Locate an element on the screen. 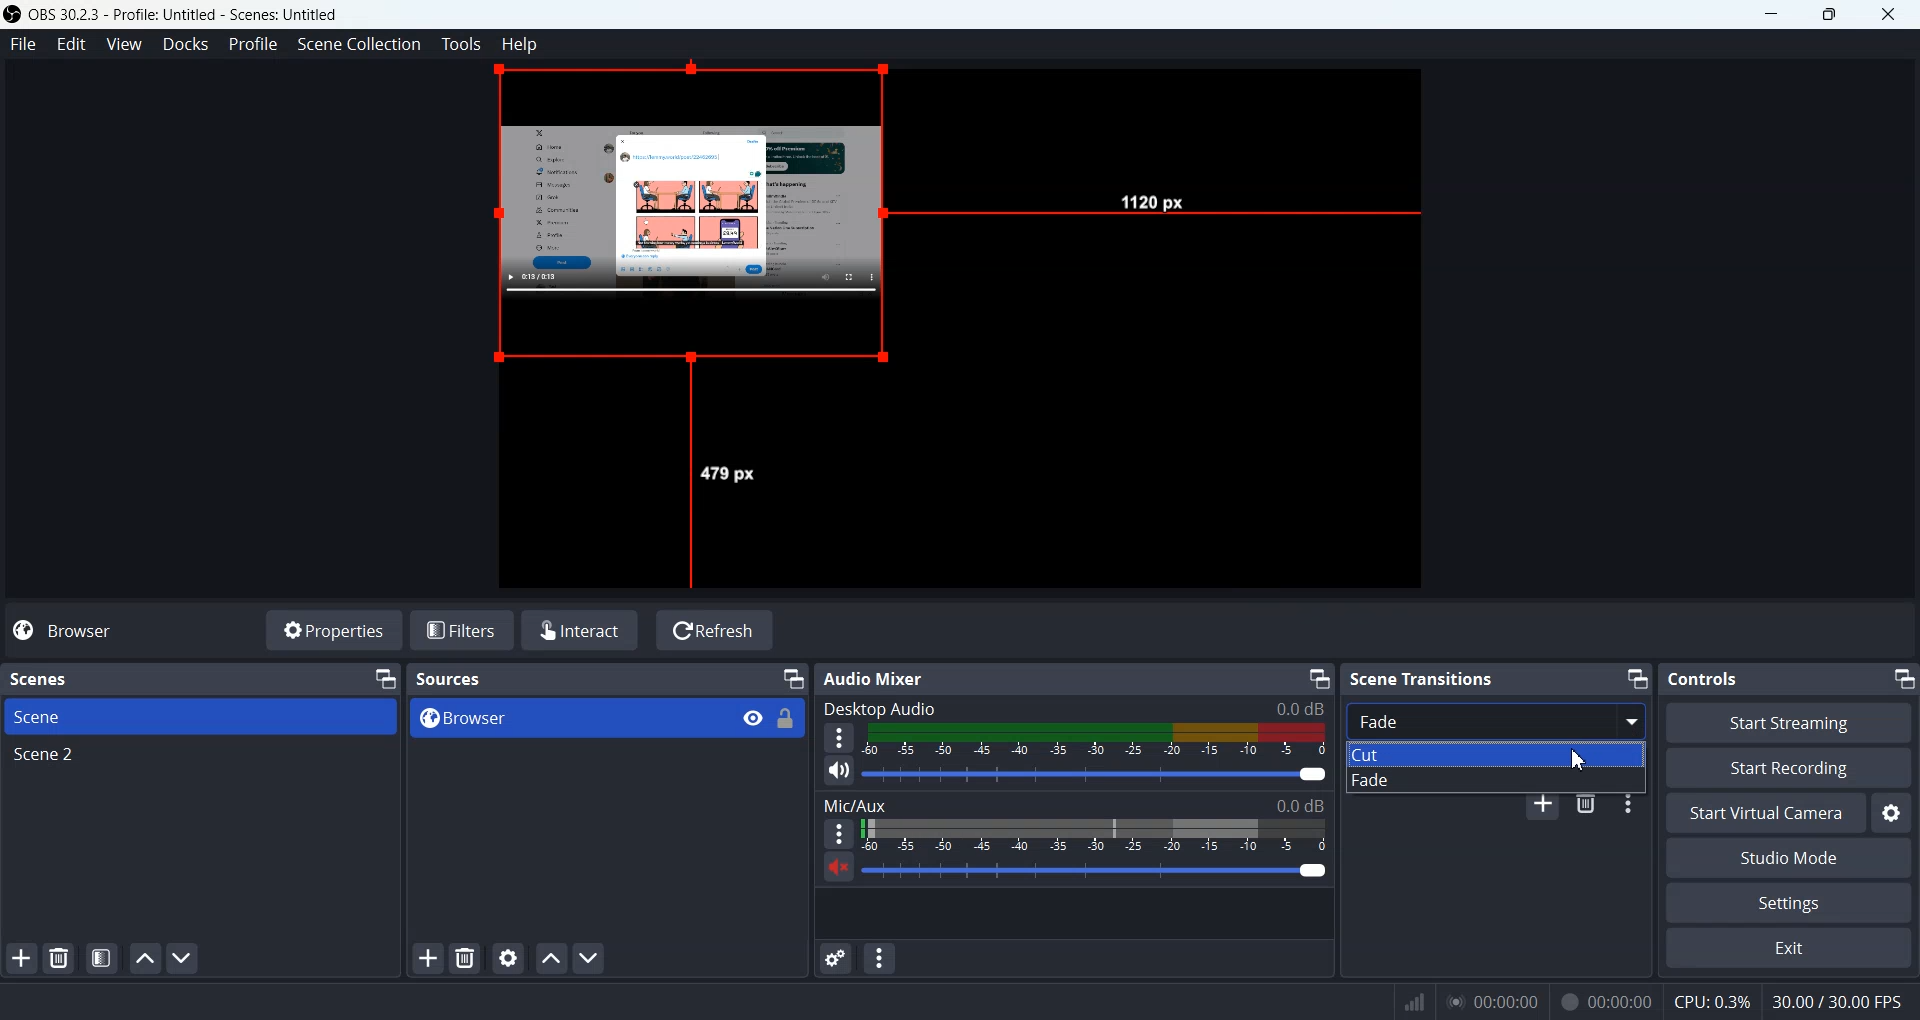  Minimize is located at coordinates (1635, 677).